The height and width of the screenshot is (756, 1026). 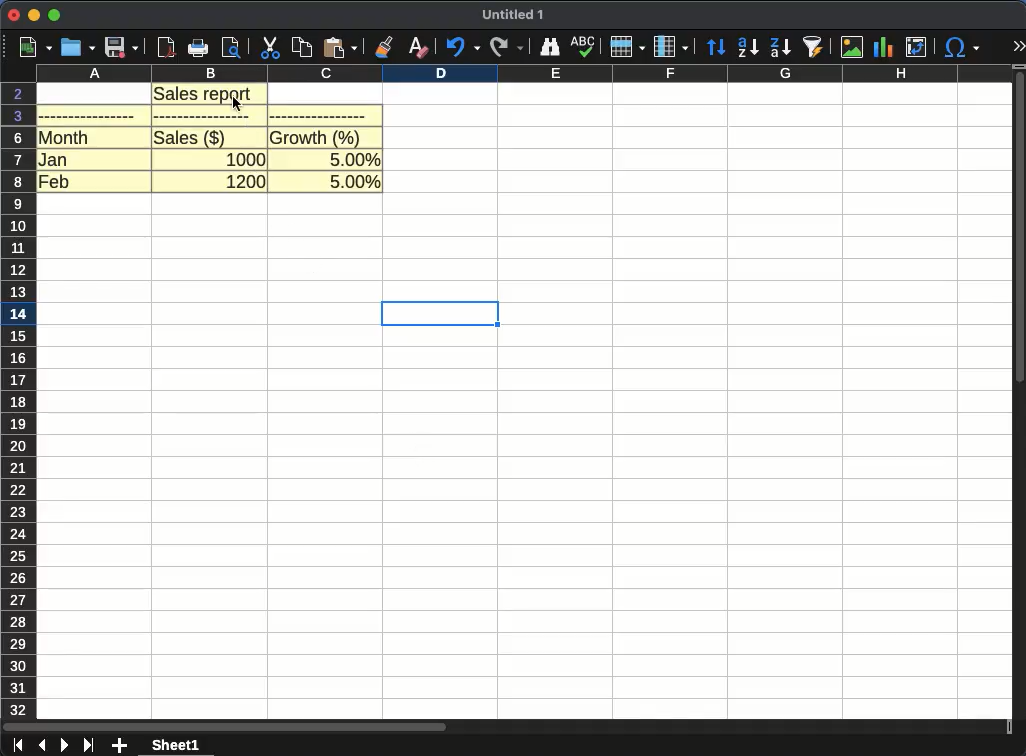 I want to click on finder, so click(x=548, y=47).